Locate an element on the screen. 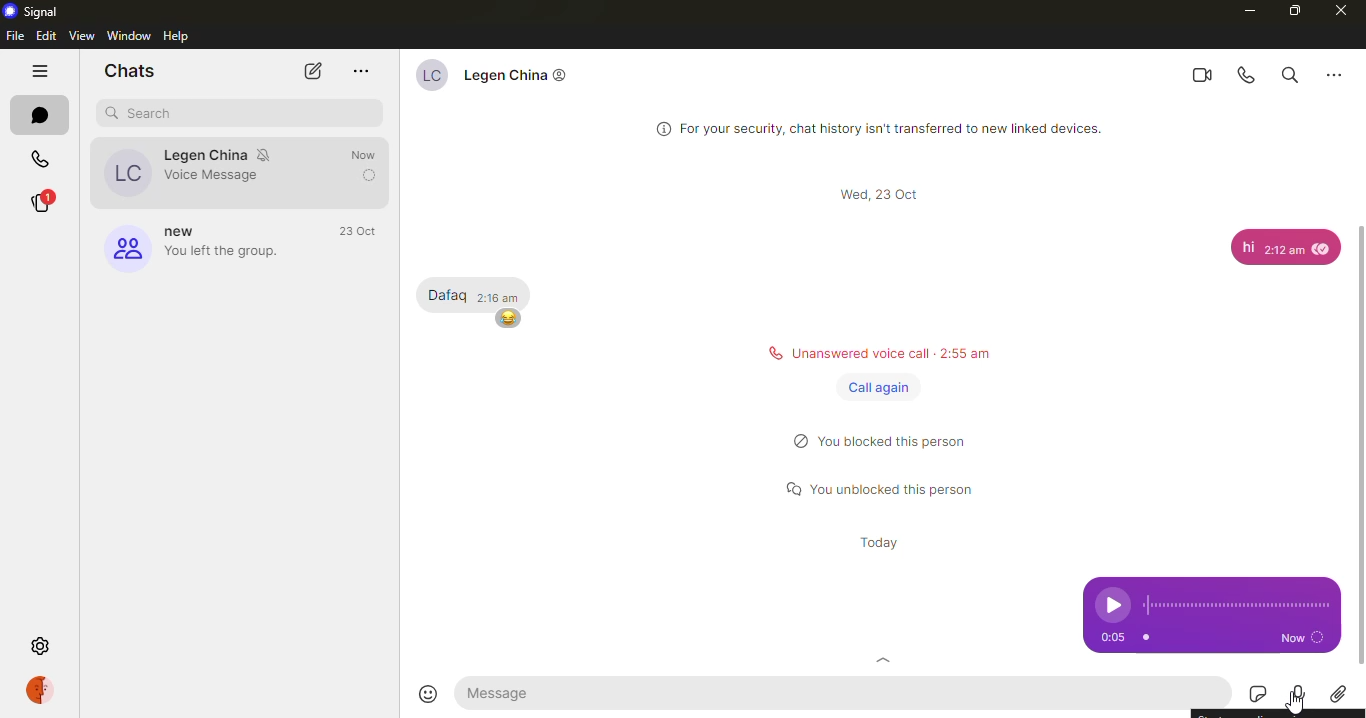  play is located at coordinates (1112, 605).